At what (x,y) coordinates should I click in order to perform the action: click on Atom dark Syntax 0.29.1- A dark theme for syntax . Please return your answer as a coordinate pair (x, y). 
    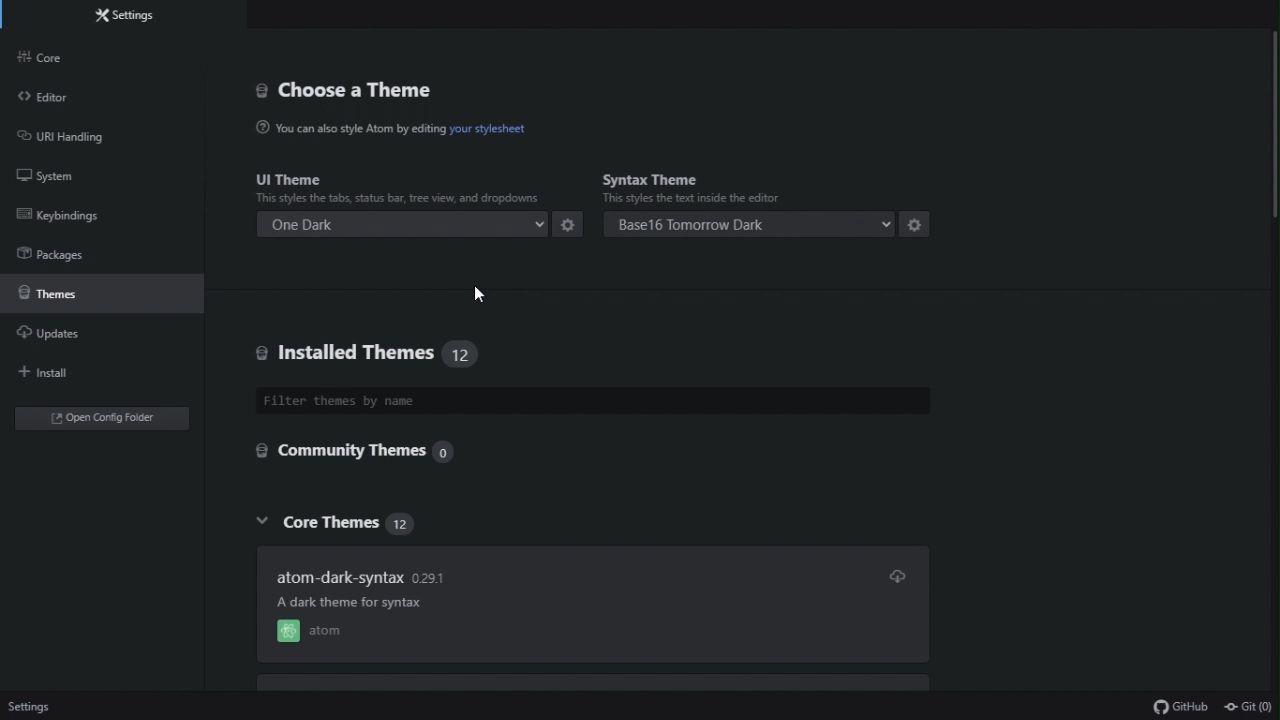
    Looking at the image, I should click on (363, 579).